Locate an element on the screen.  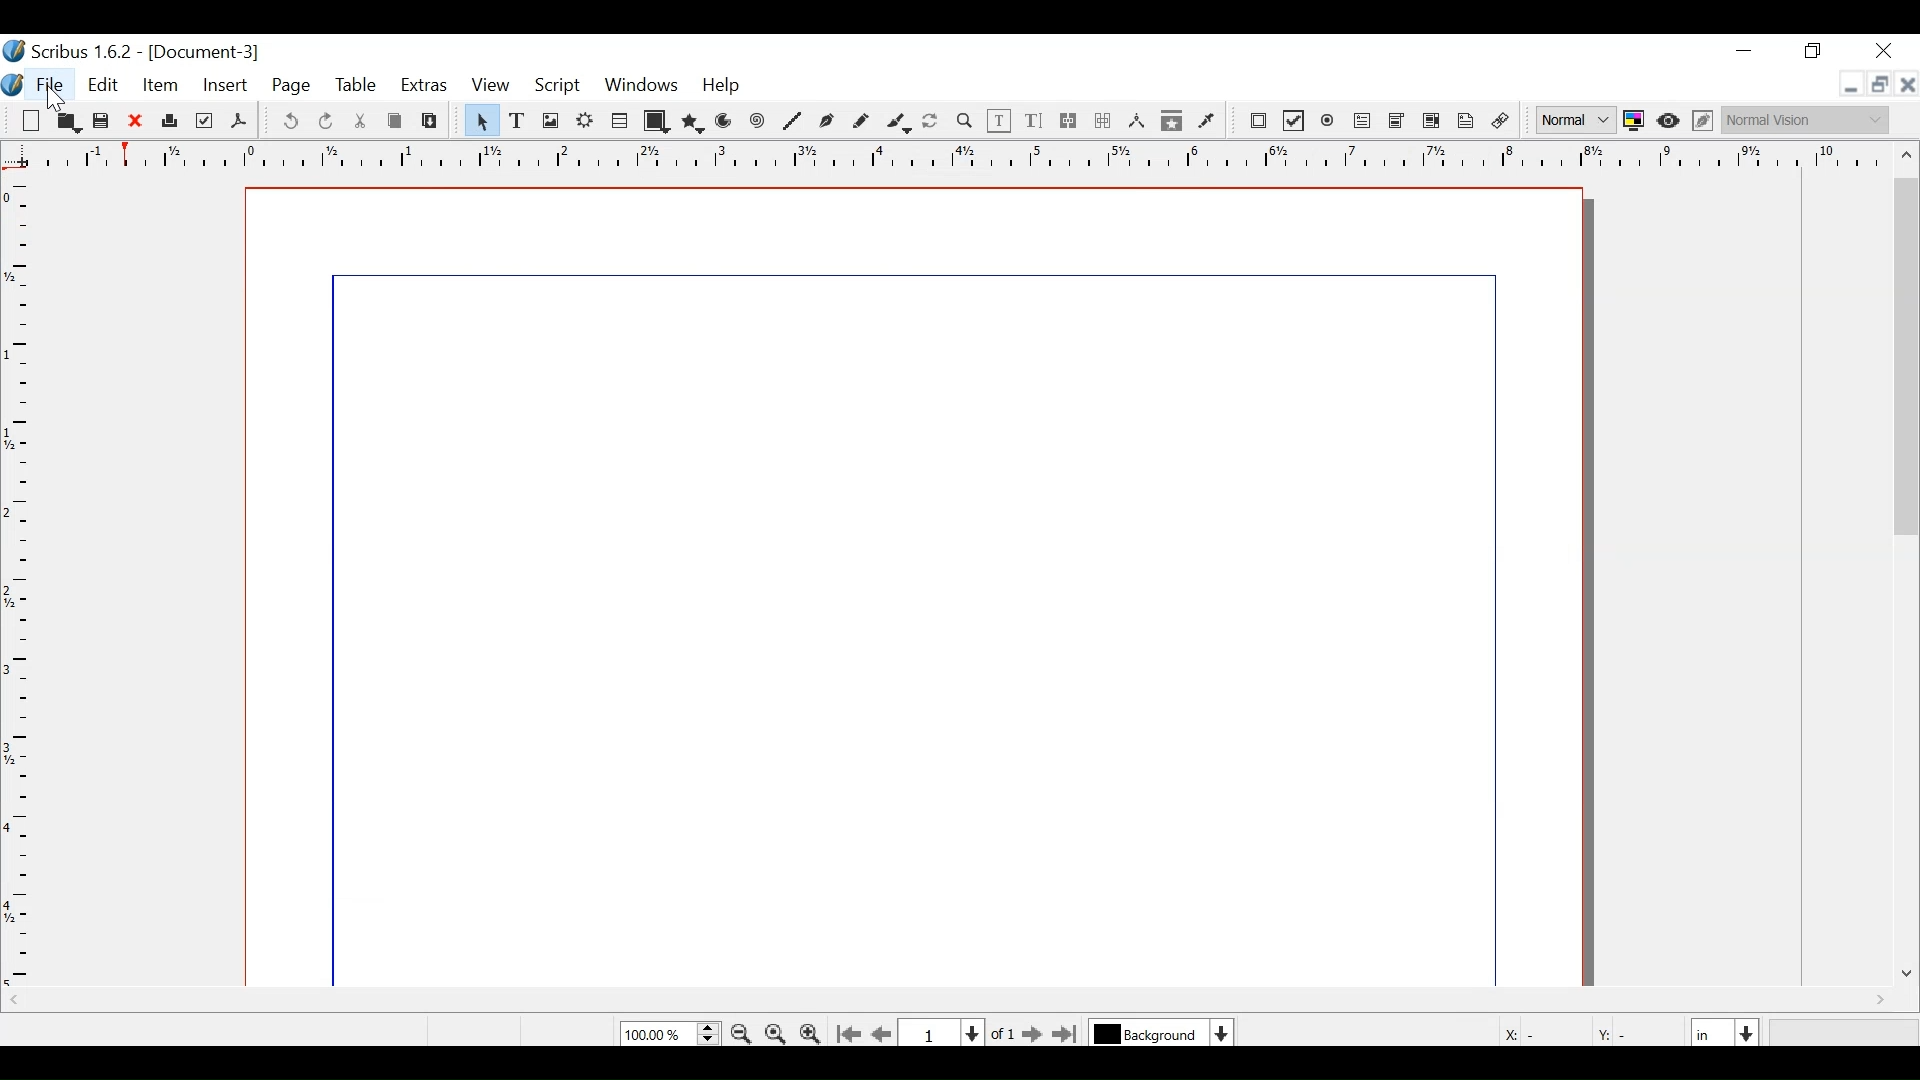
Cursor is located at coordinates (53, 105).